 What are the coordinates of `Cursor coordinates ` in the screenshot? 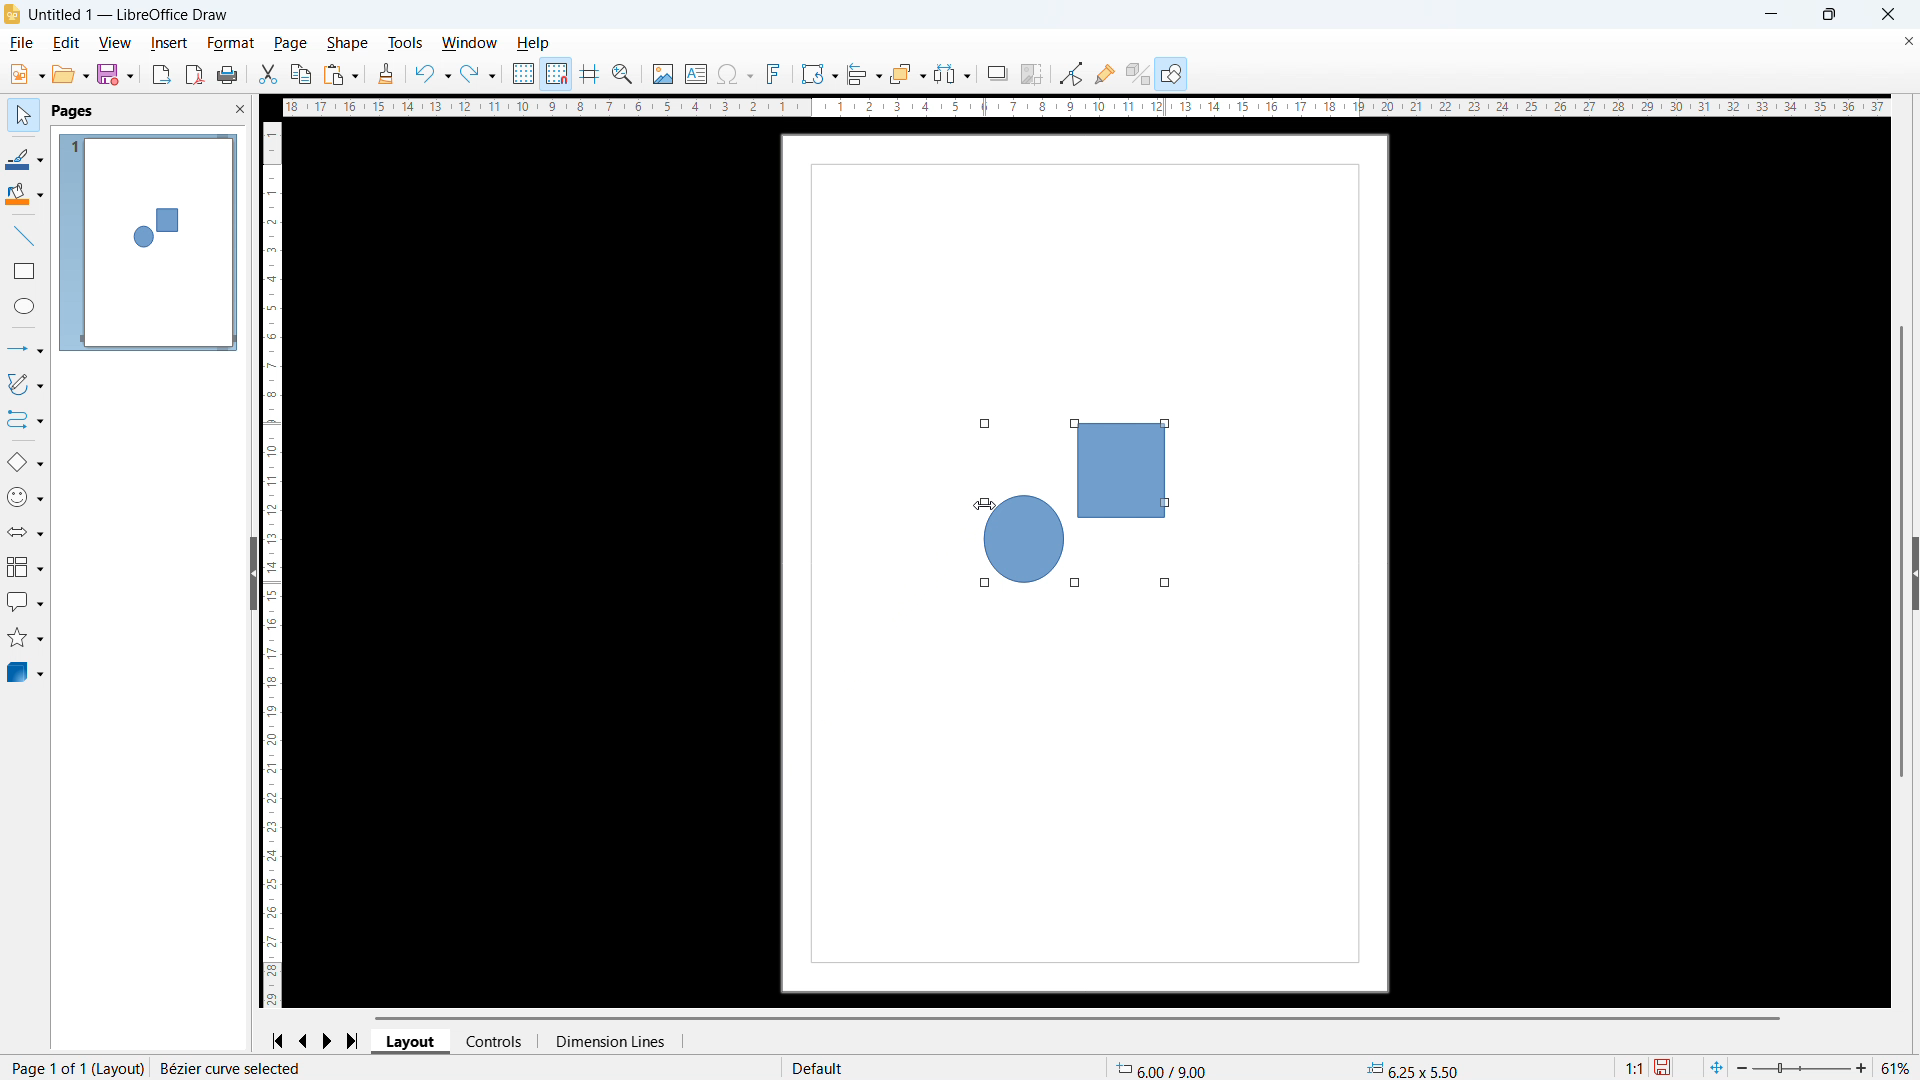 It's located at (1166, 1068).